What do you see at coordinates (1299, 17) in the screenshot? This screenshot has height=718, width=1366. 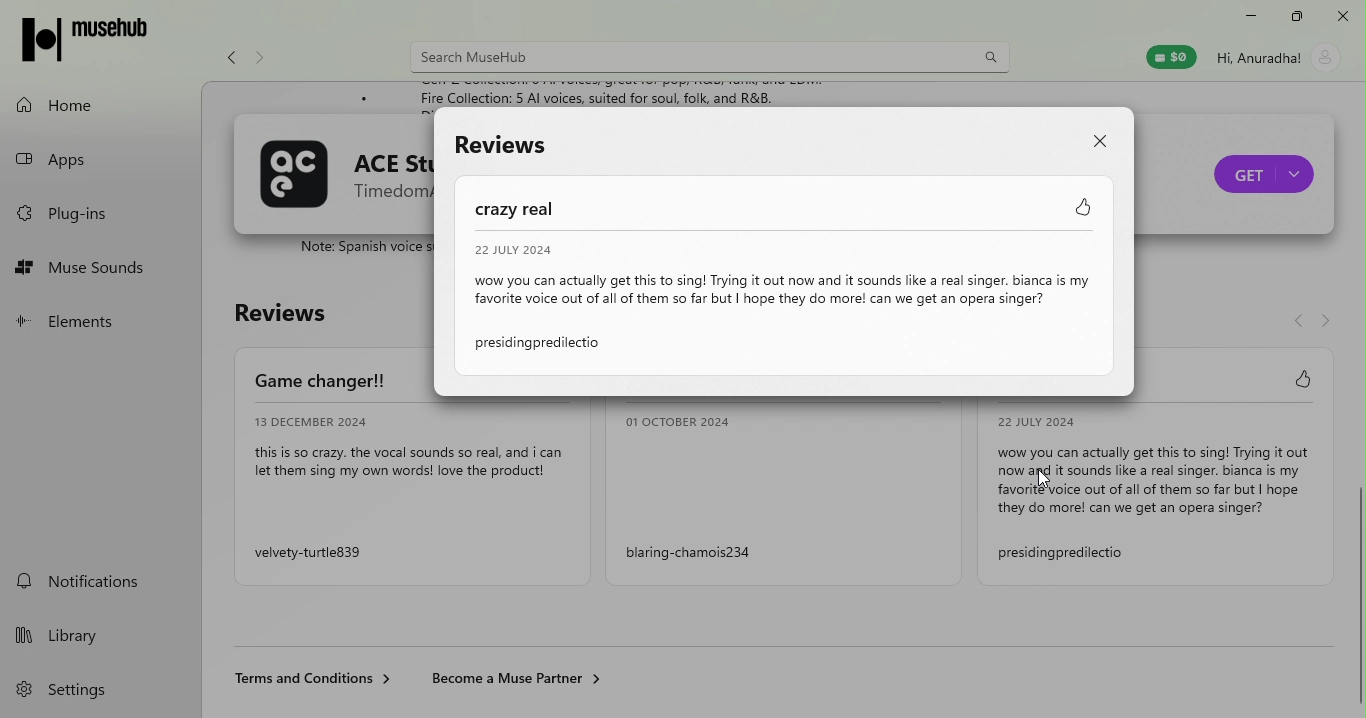 I see `maximize` at bounding box center [1299, 17].